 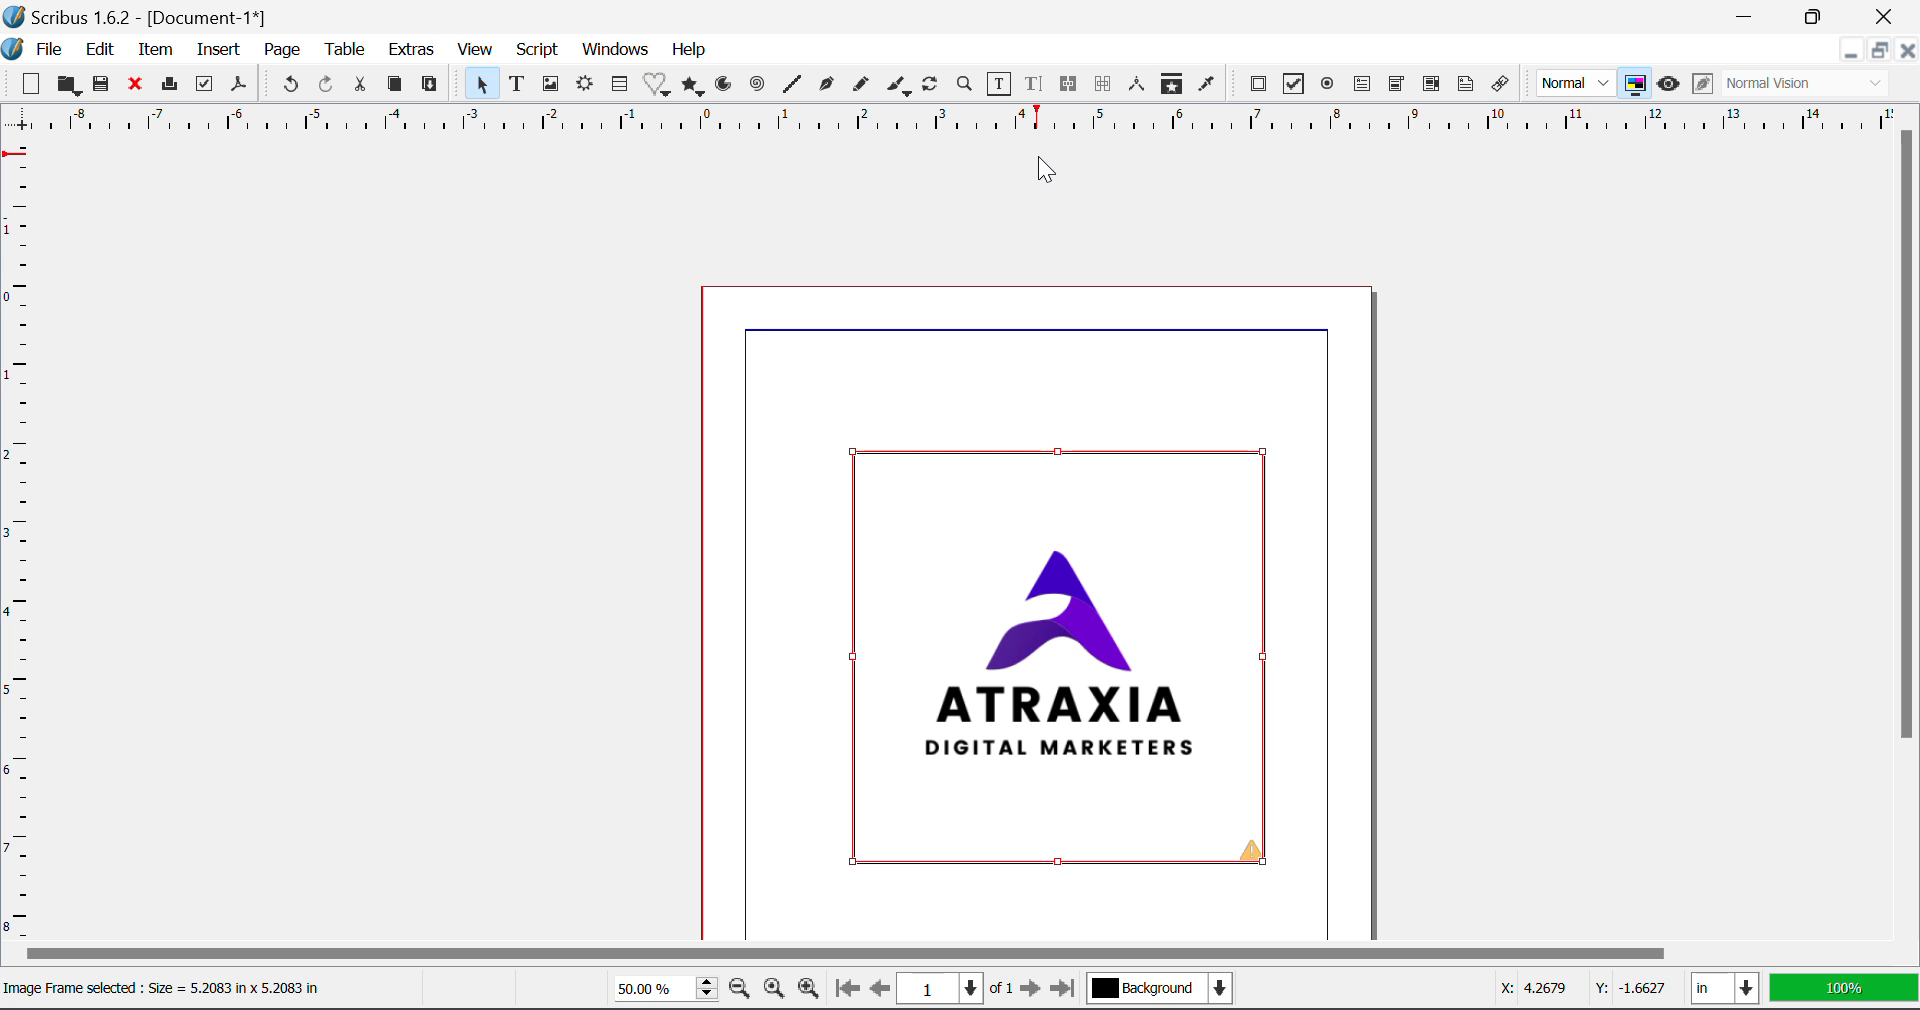 What do you see at coordinates (1001, 84) in the screenshot?
I see `Edit Contents of Frame` at bounding box center [1001, 84].